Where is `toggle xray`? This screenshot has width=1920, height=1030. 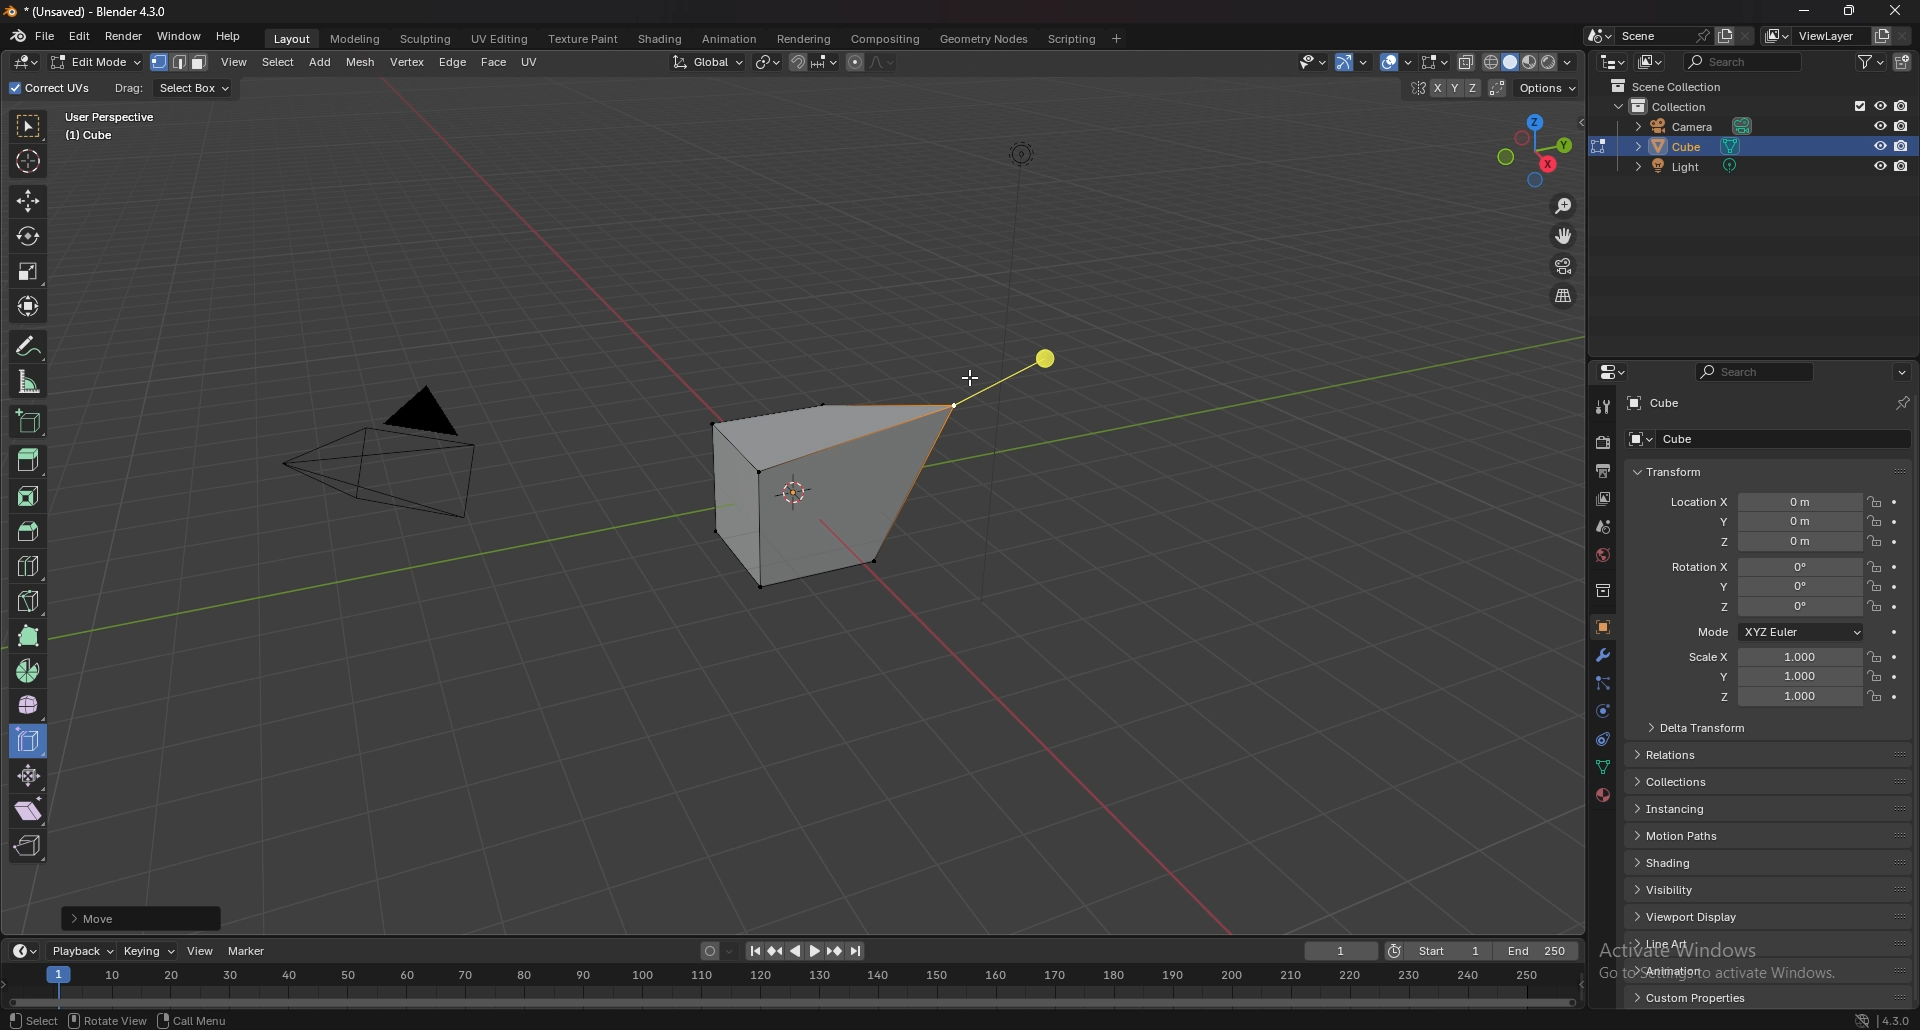 toggle xray is located at coordinates (1467, 62).